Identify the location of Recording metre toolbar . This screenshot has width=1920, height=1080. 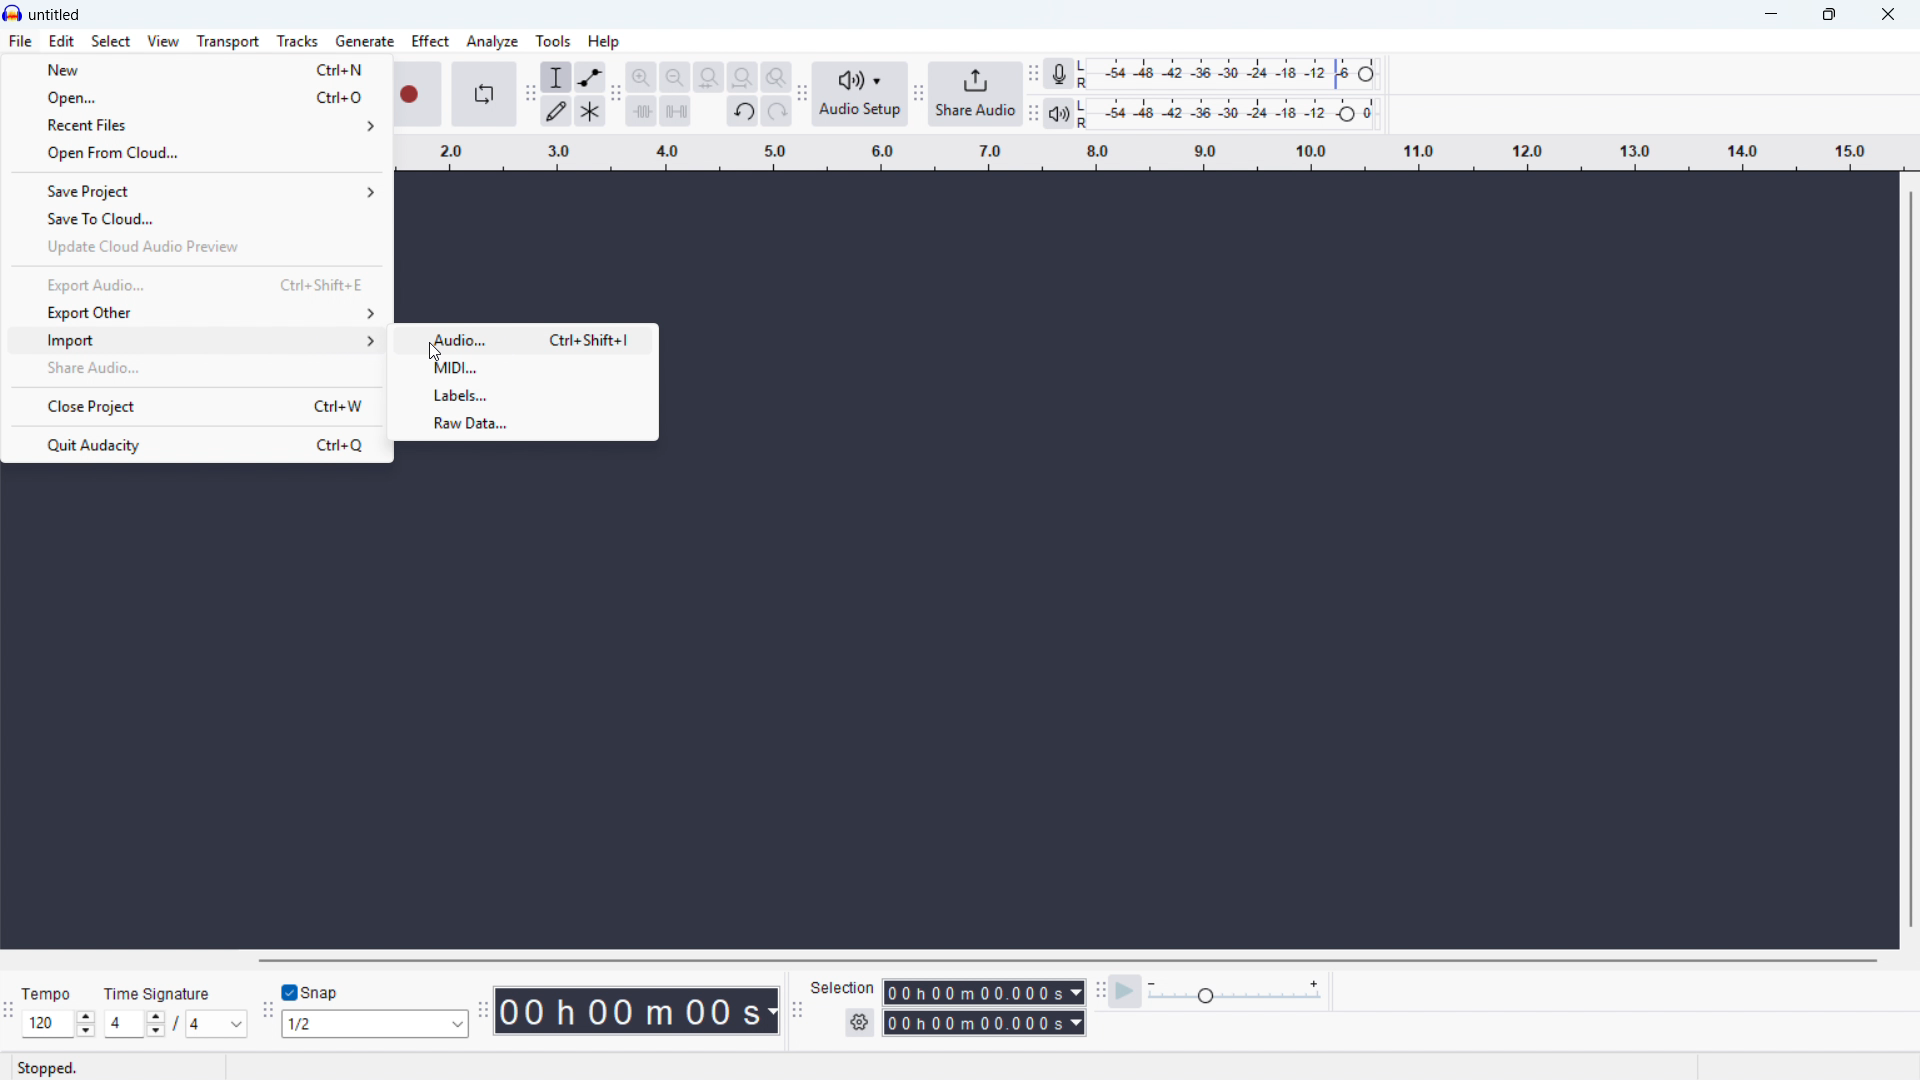
(1034, 74).